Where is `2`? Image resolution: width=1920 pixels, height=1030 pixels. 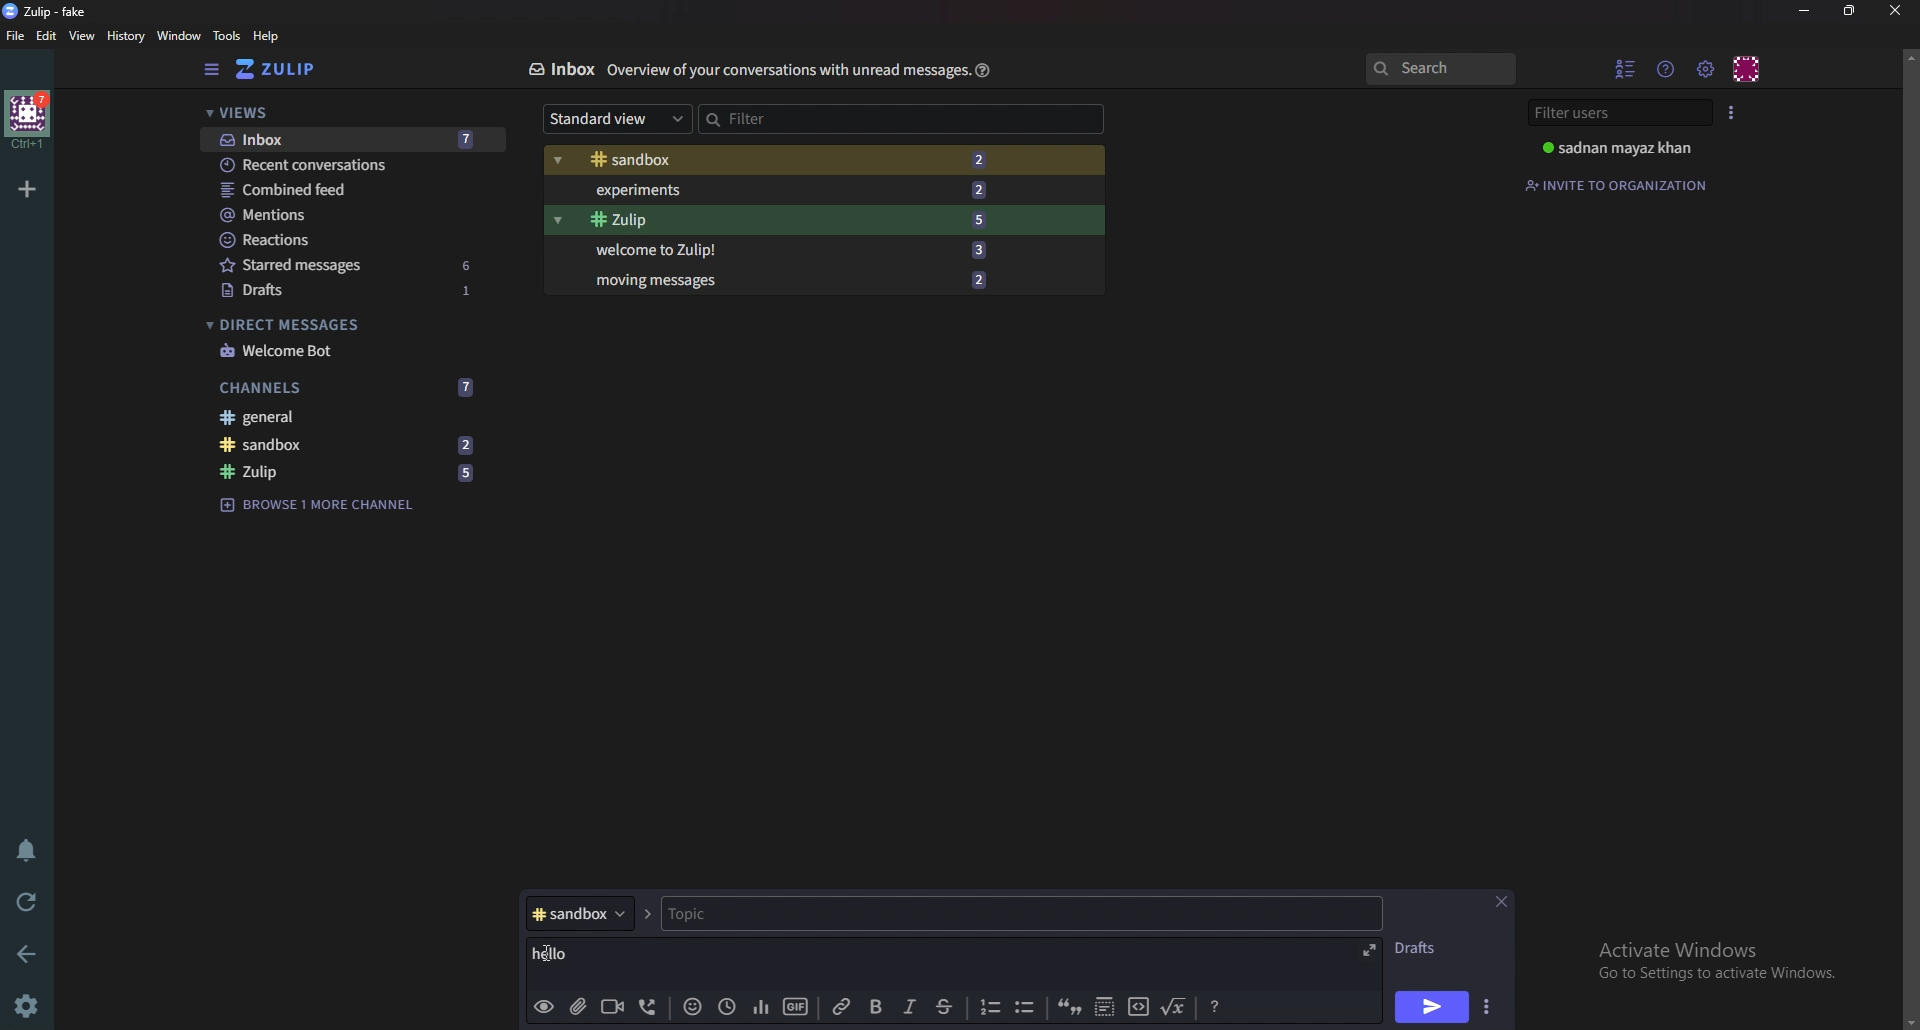 2 is located at coordinates (983, 280).